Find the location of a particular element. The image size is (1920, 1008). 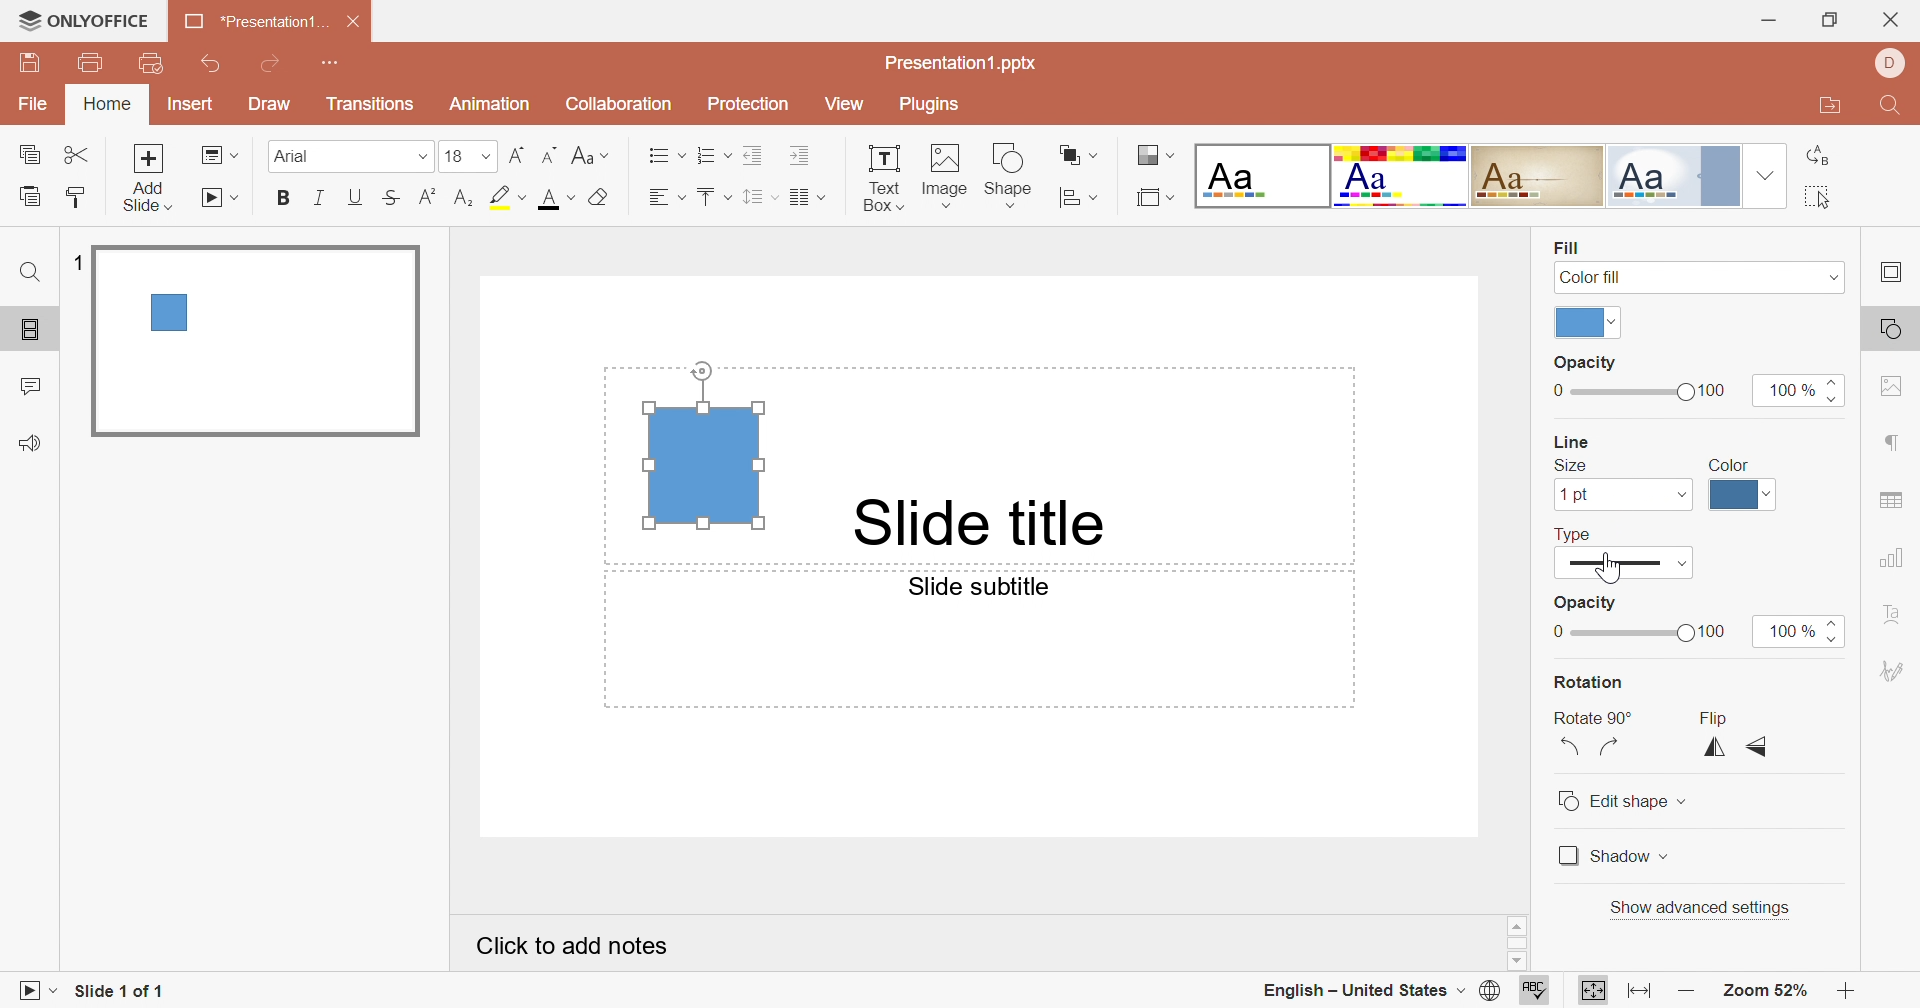

Chart settings is located at coordinates (1898, 555).